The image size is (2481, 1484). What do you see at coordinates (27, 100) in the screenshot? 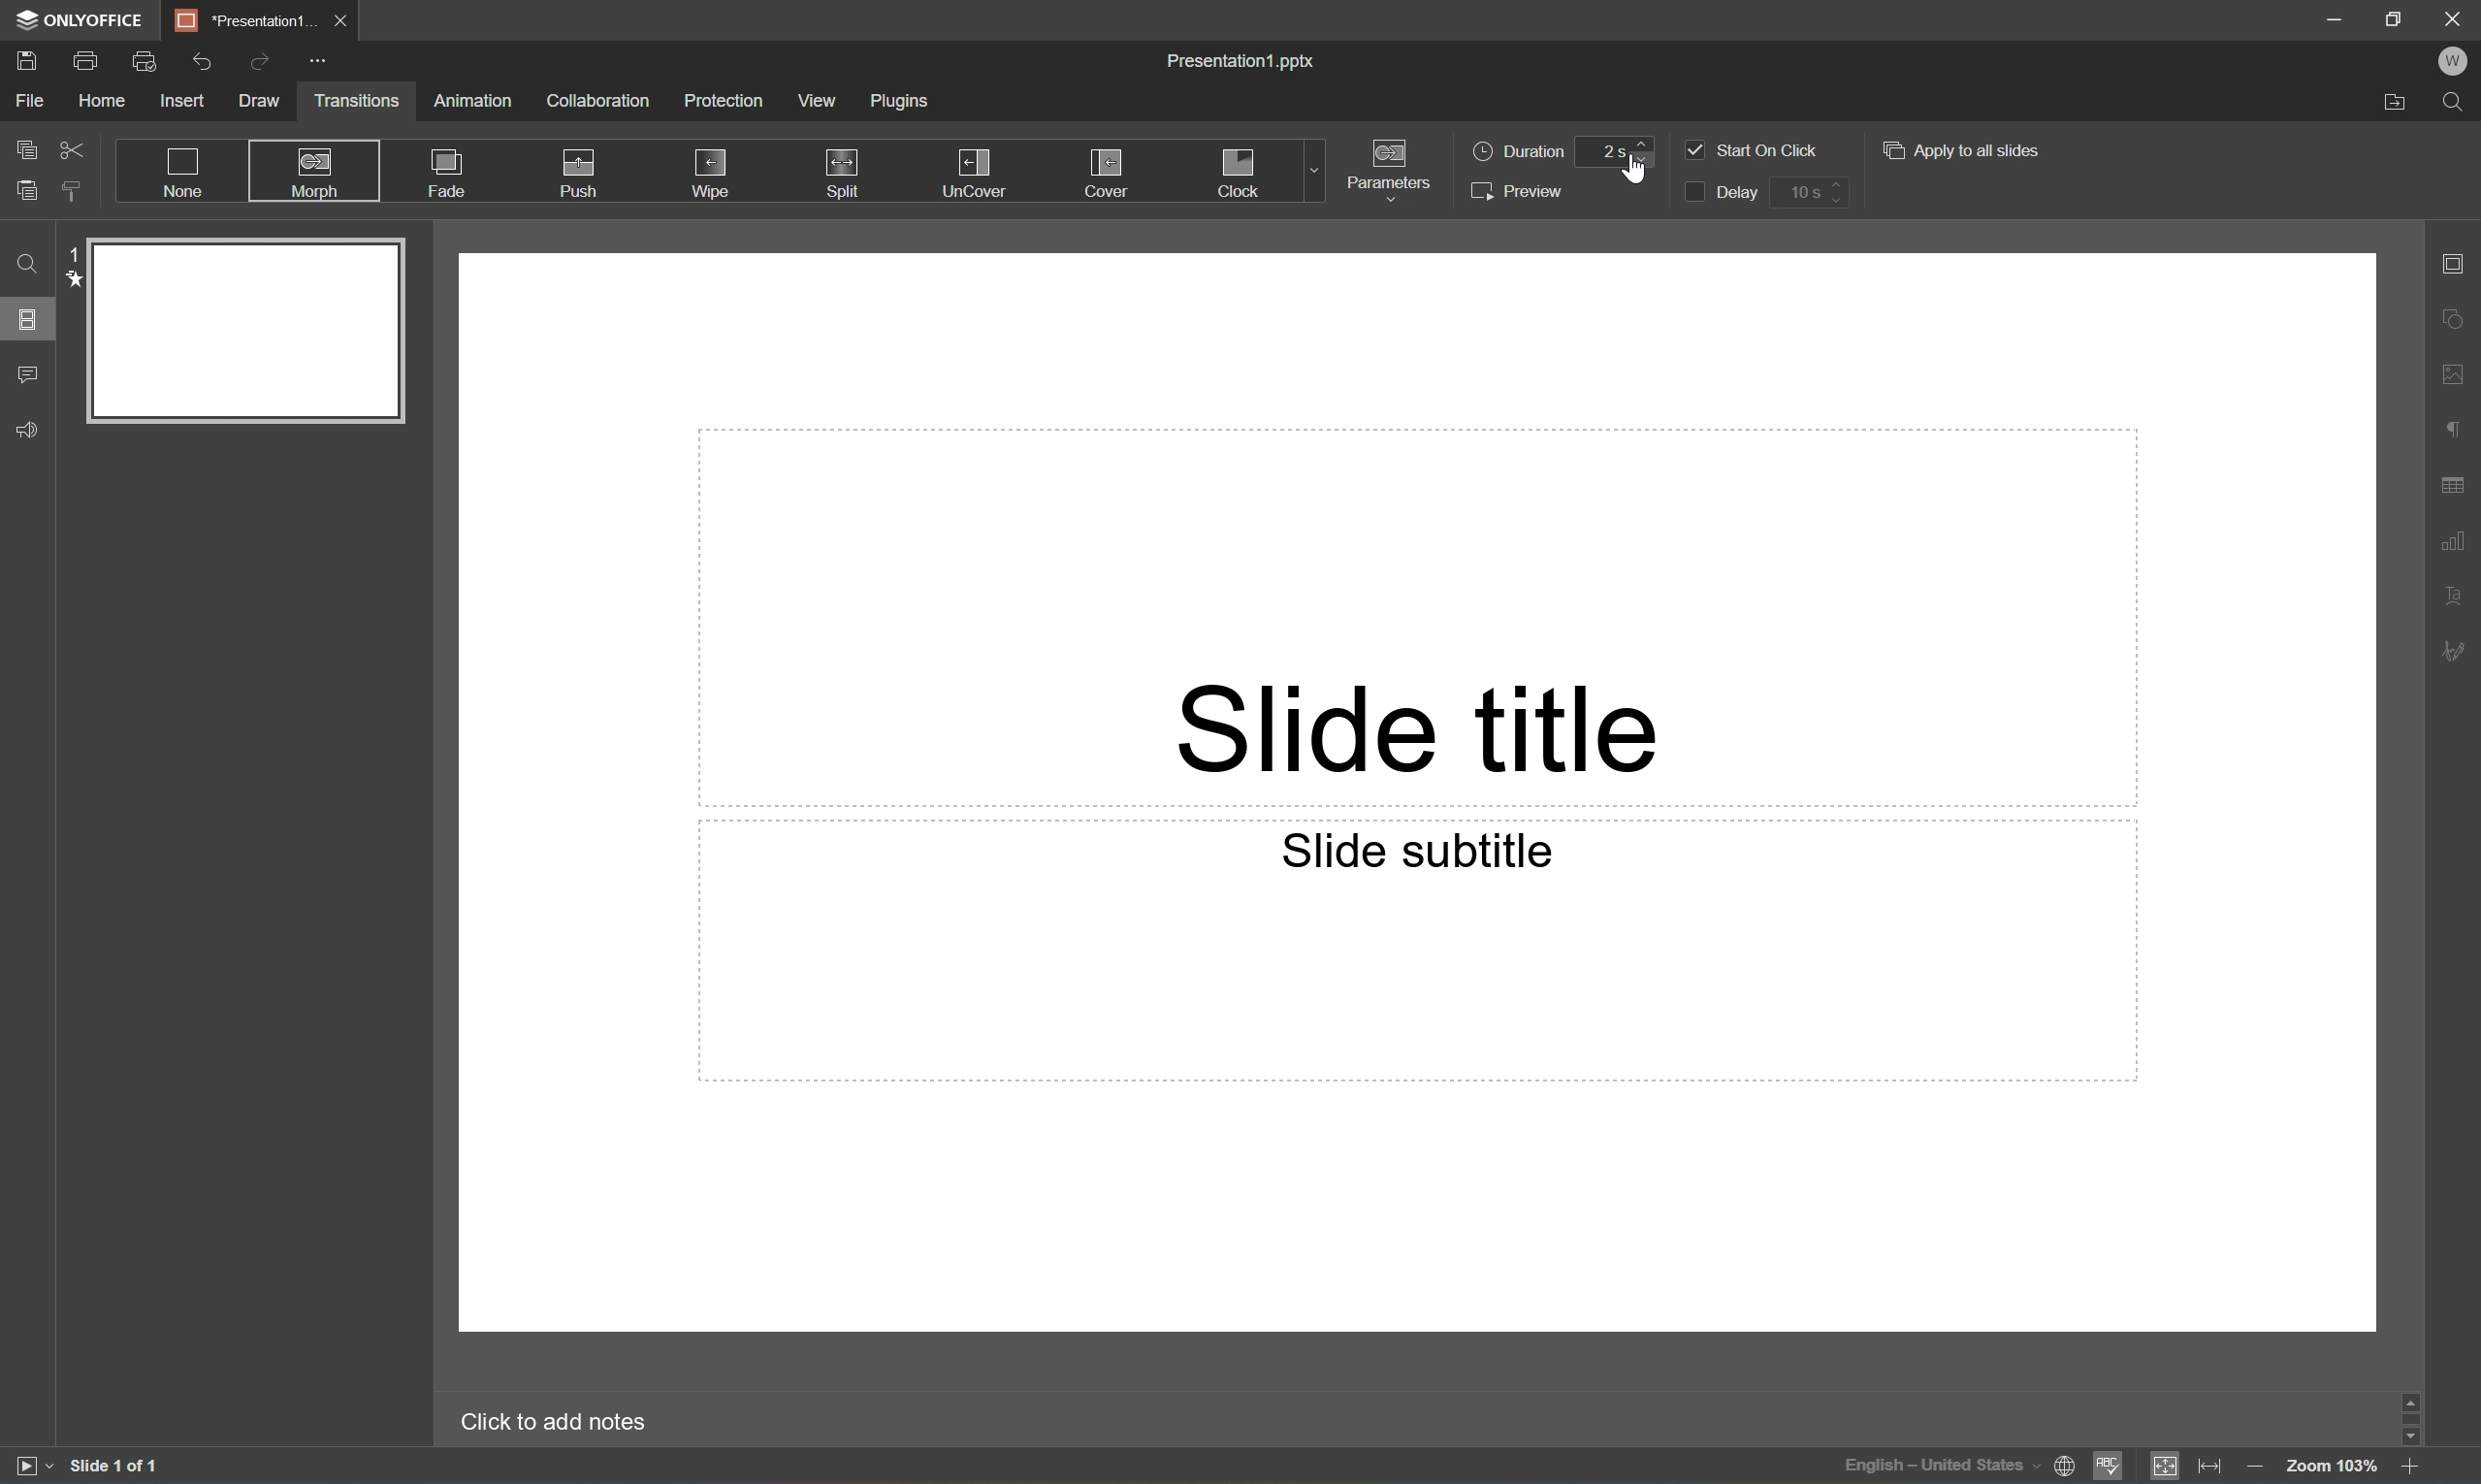
I see `File` at bounding box center [27, 100].